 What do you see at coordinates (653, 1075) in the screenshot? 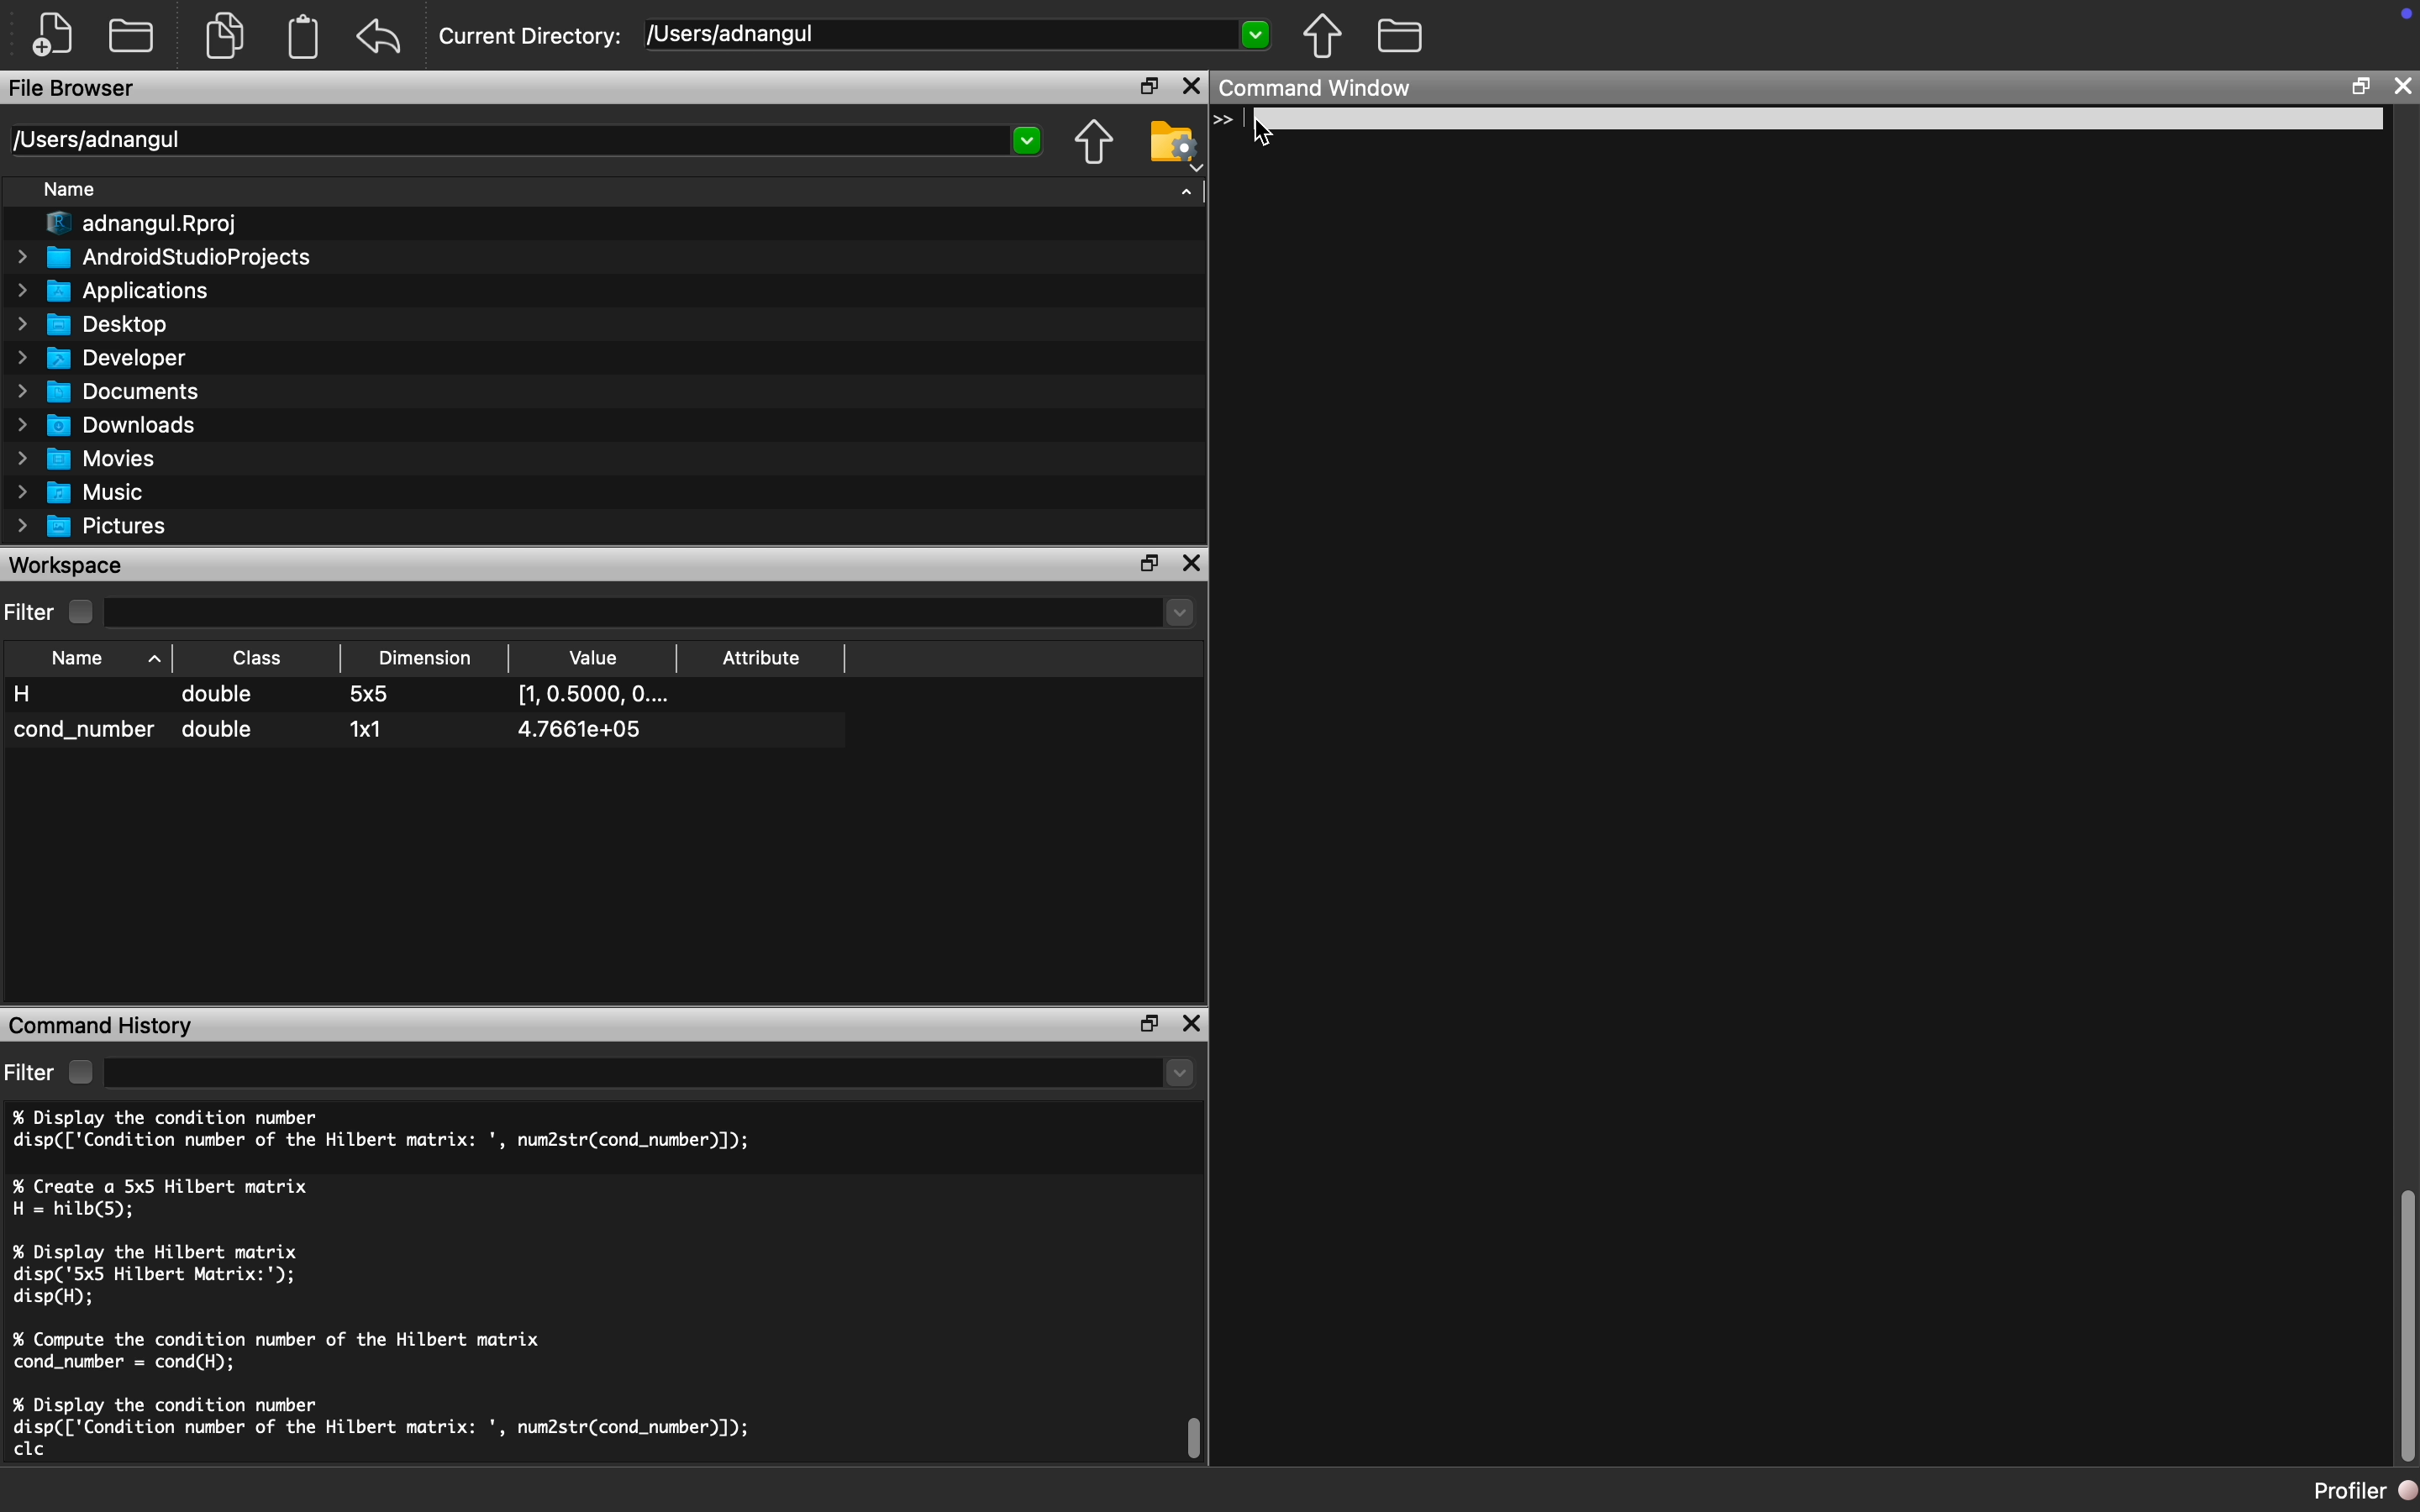
I see `dropdown` at bounding box center [653, 1075].